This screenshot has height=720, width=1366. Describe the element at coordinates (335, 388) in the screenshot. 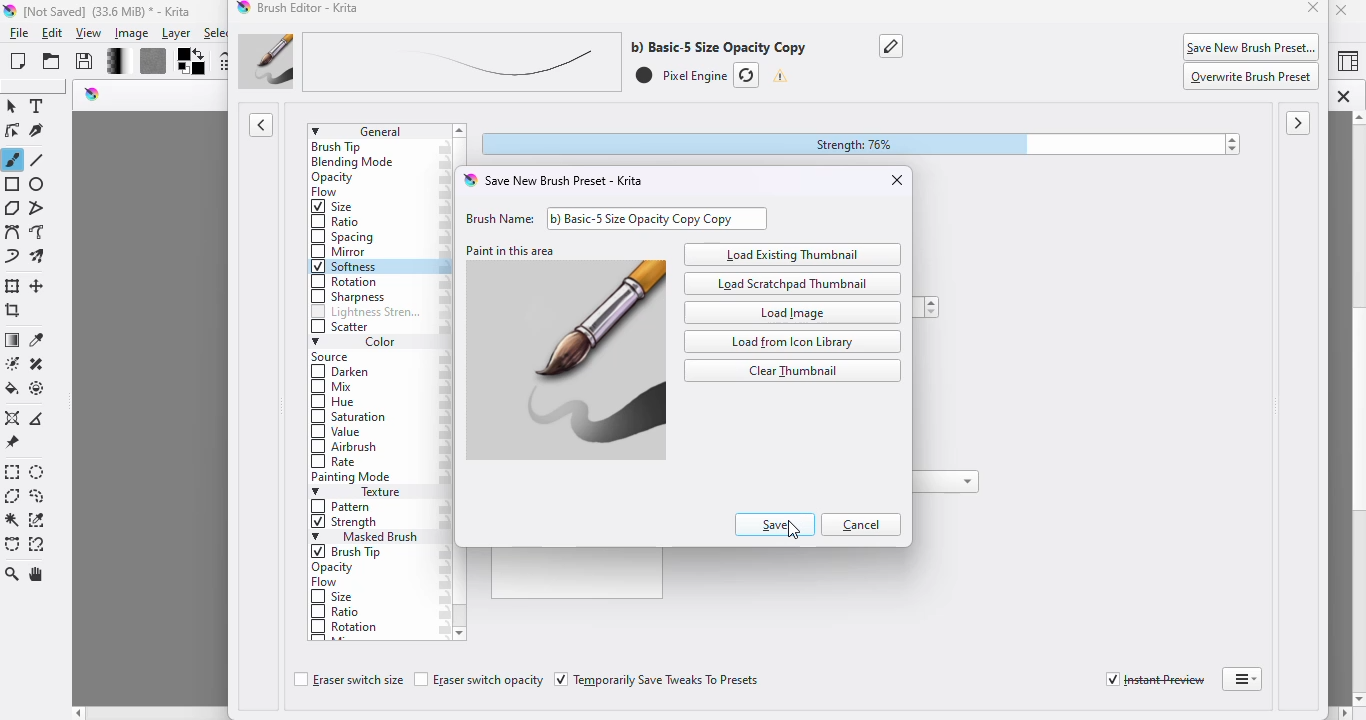

I see `mix` at that location.